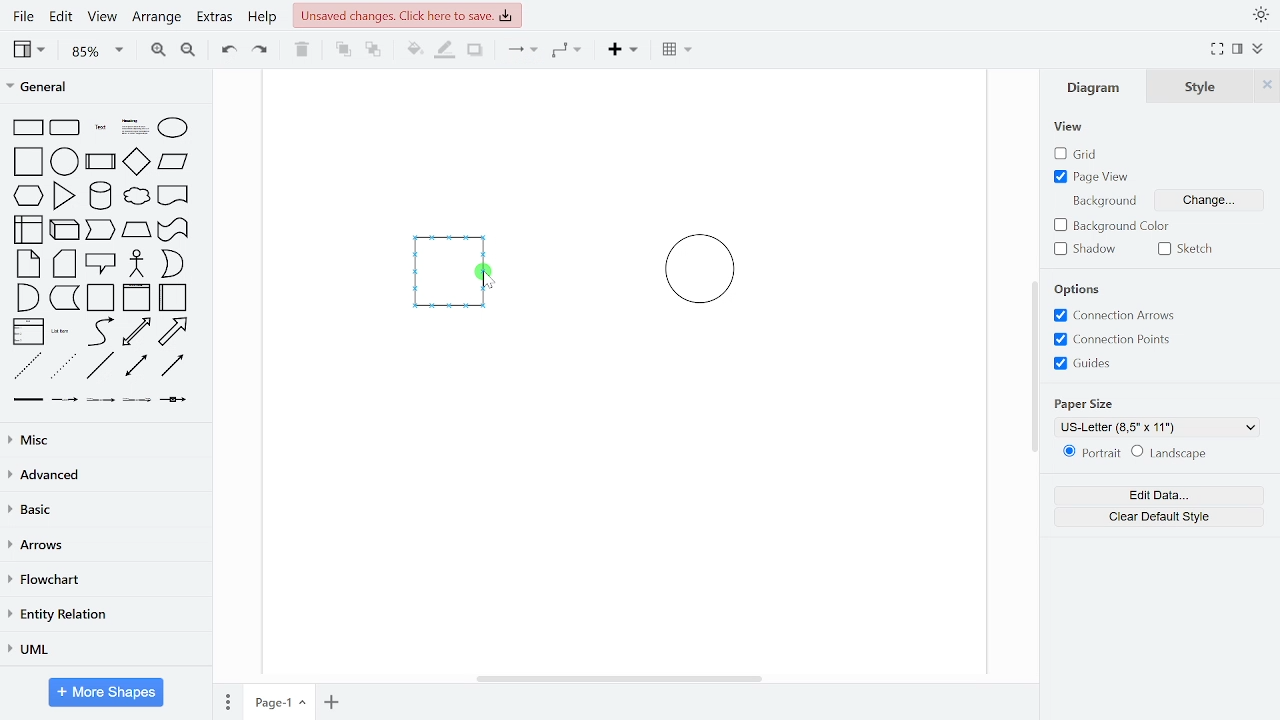  I want to click on more shapes, so click(107, 694).